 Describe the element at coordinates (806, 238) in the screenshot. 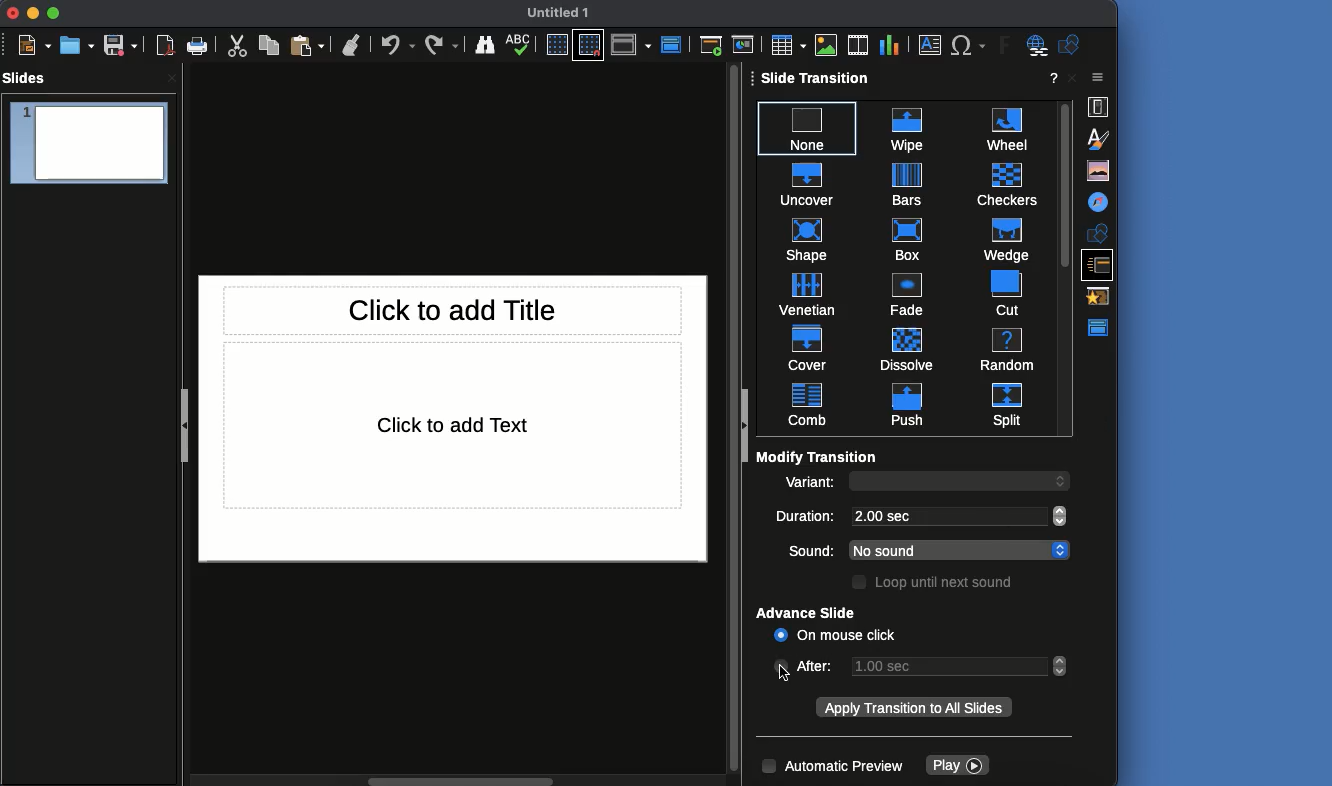

I see `shape` at that location.